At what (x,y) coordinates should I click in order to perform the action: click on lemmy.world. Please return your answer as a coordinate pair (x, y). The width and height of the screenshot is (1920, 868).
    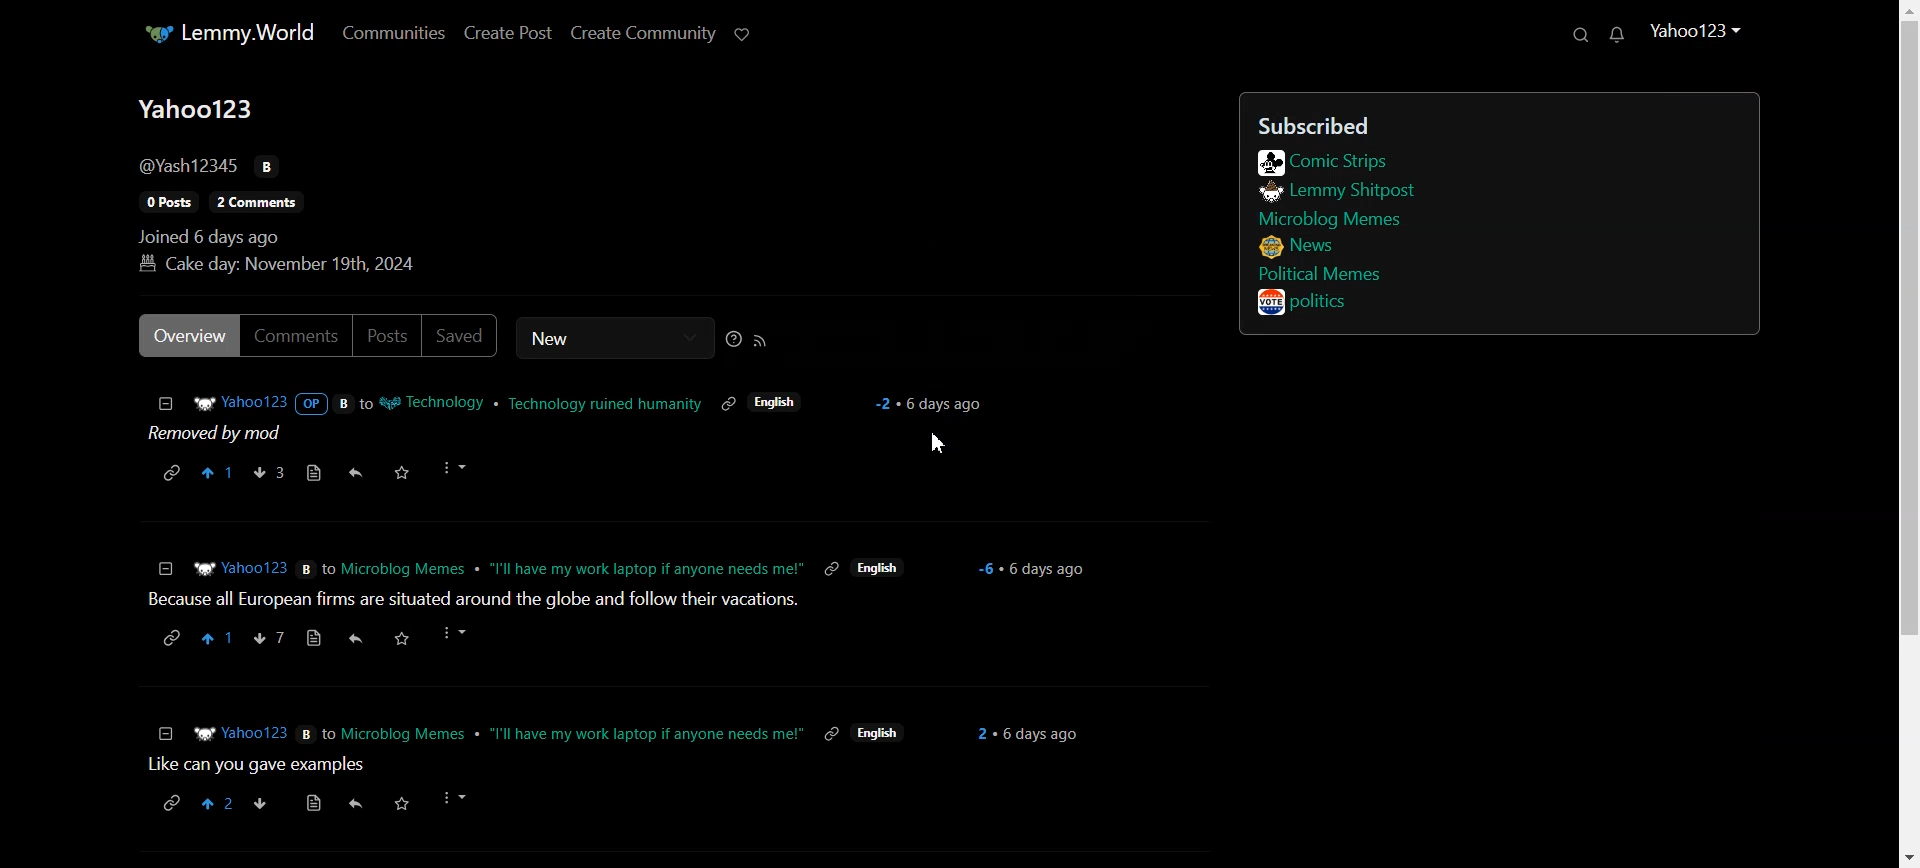
    Looking at the image, I should click on (228, 33).